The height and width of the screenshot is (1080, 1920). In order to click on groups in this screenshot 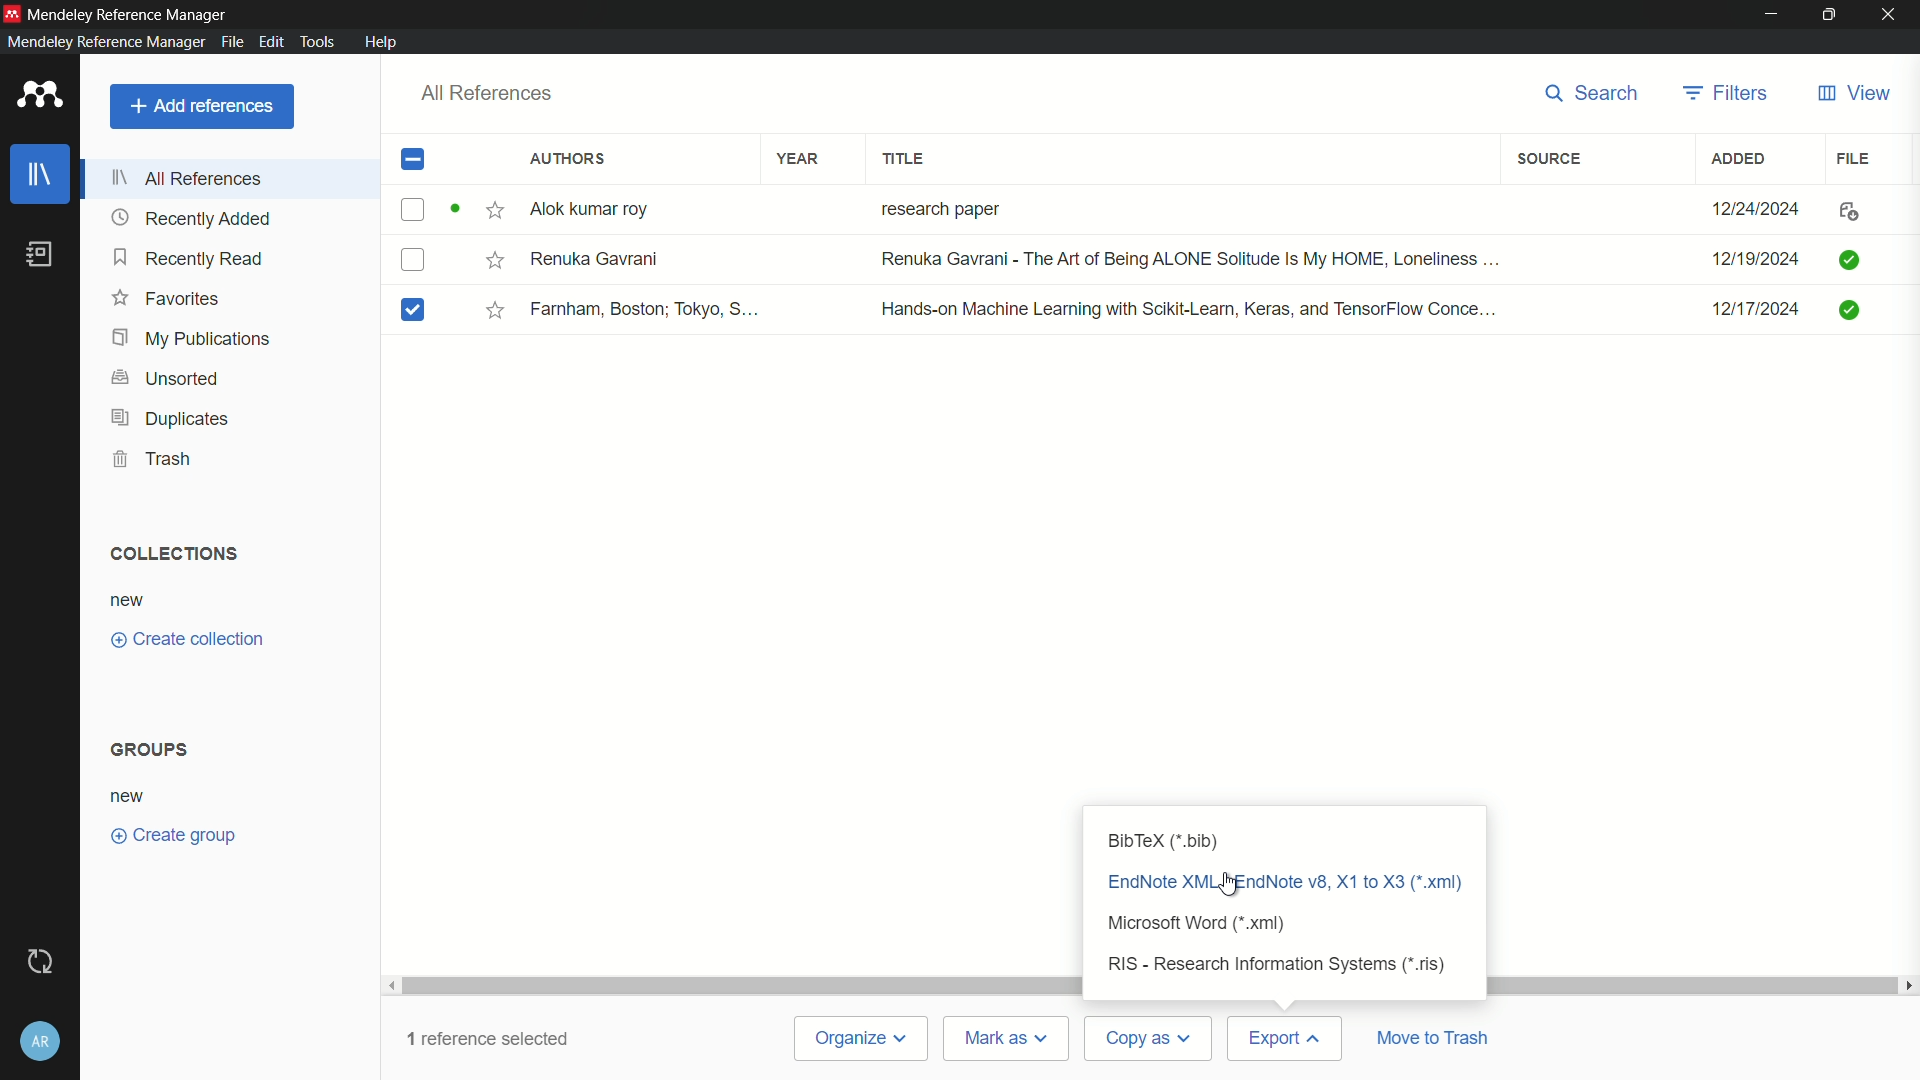, I will do `click(152, 749)`.